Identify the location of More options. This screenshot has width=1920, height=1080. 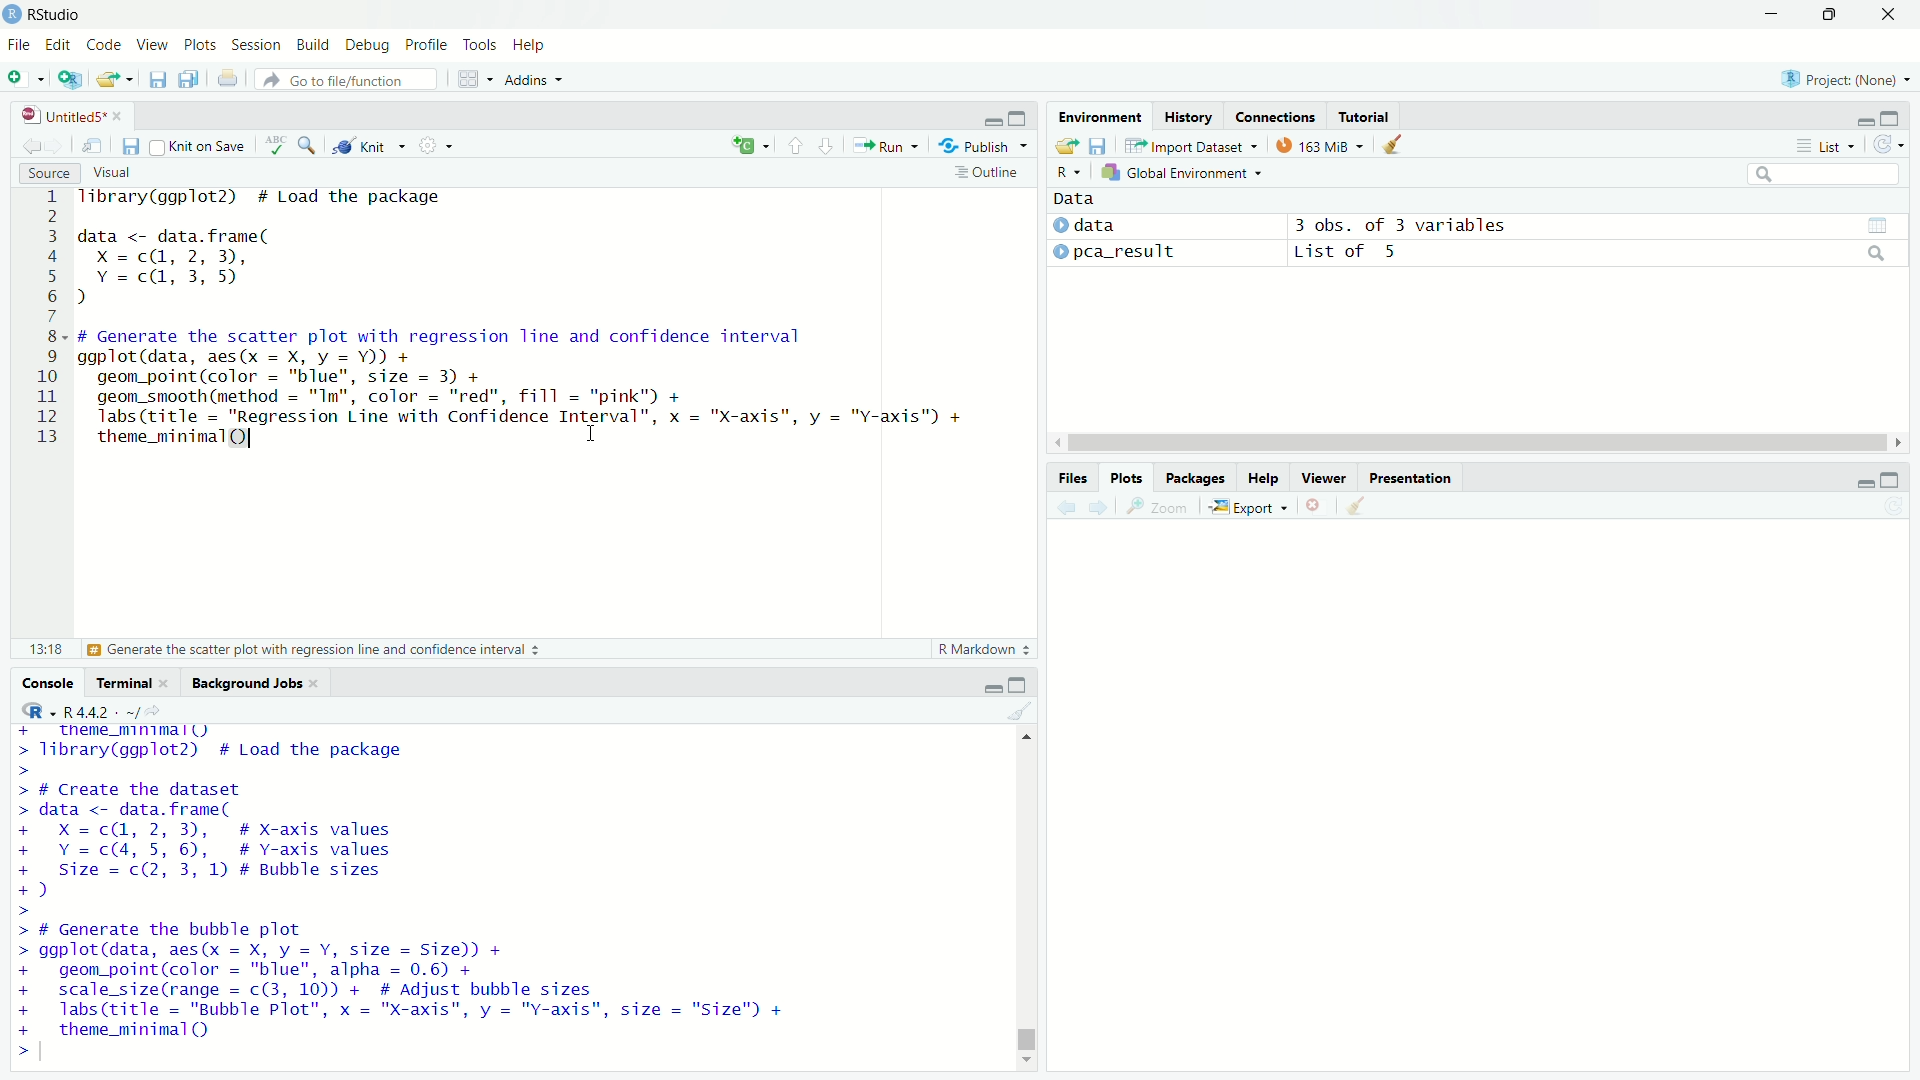
(435, 145).